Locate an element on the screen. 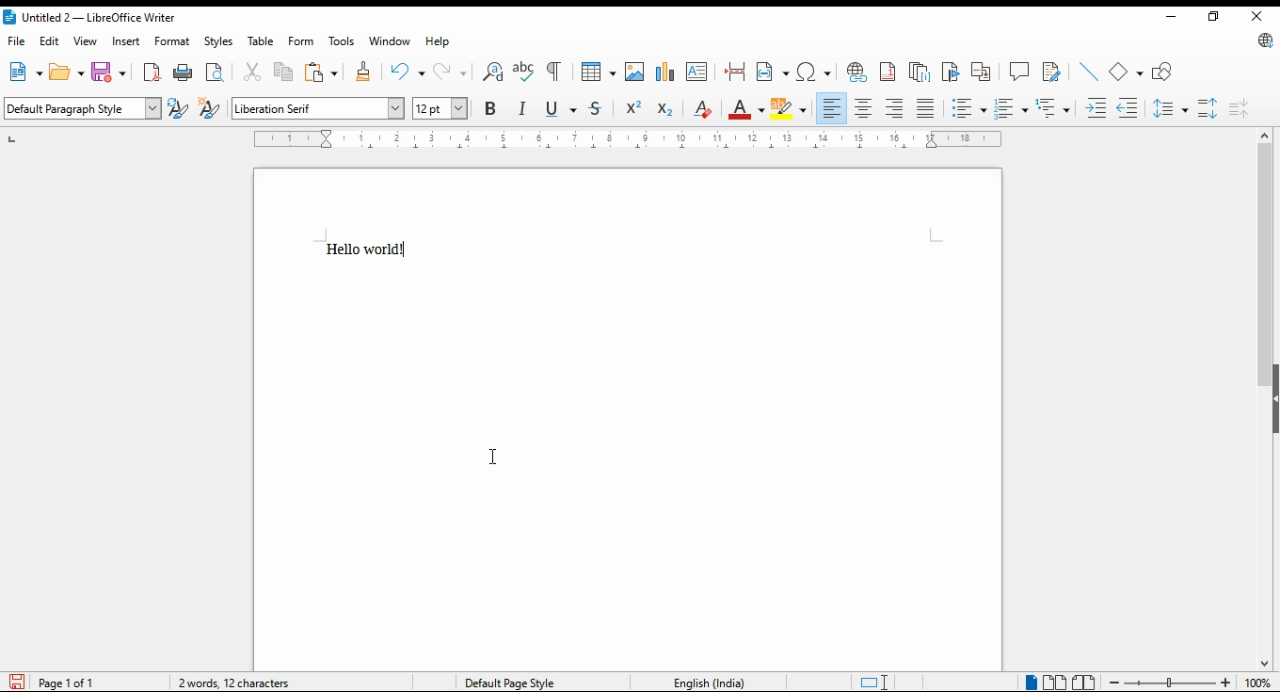  scroll bar is located at coordinates (1262, 400).